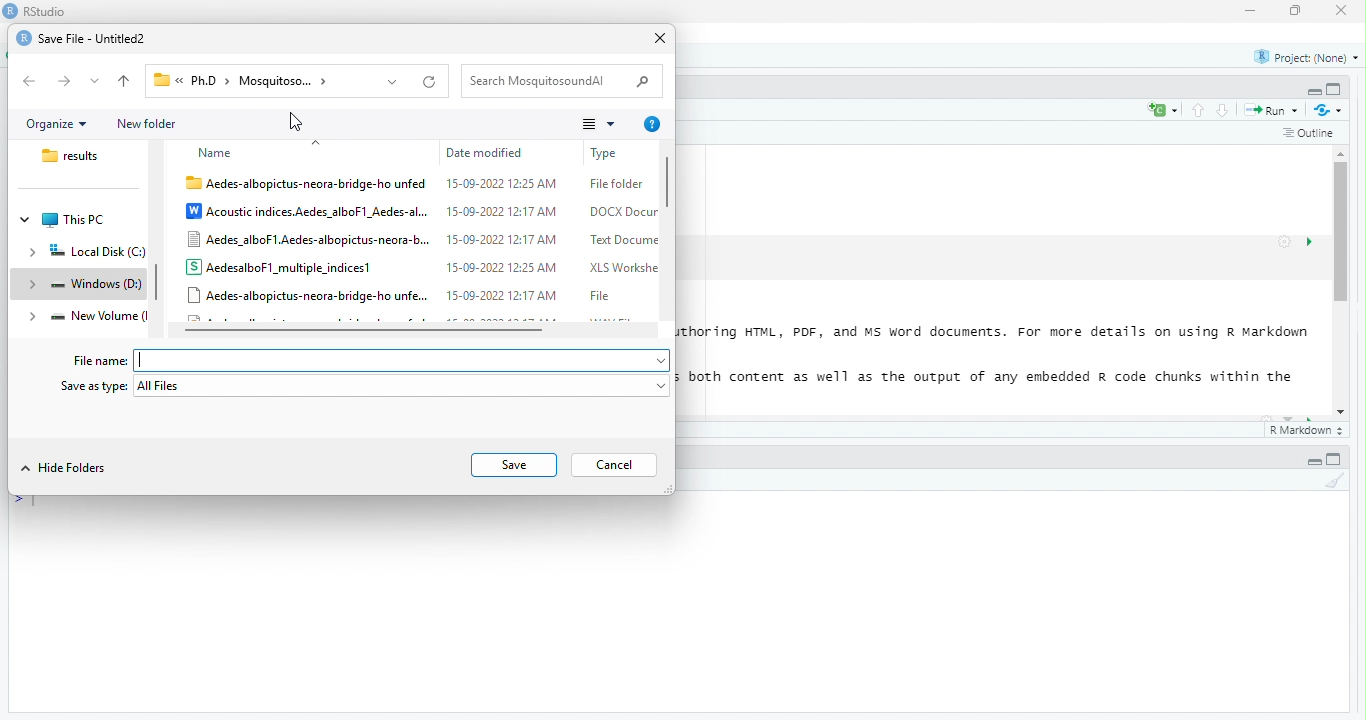 The width and height of the screenshot is (1366, 720). Describe the element at coordinates (600, 124) in the screenshot. I see `more` at that location.